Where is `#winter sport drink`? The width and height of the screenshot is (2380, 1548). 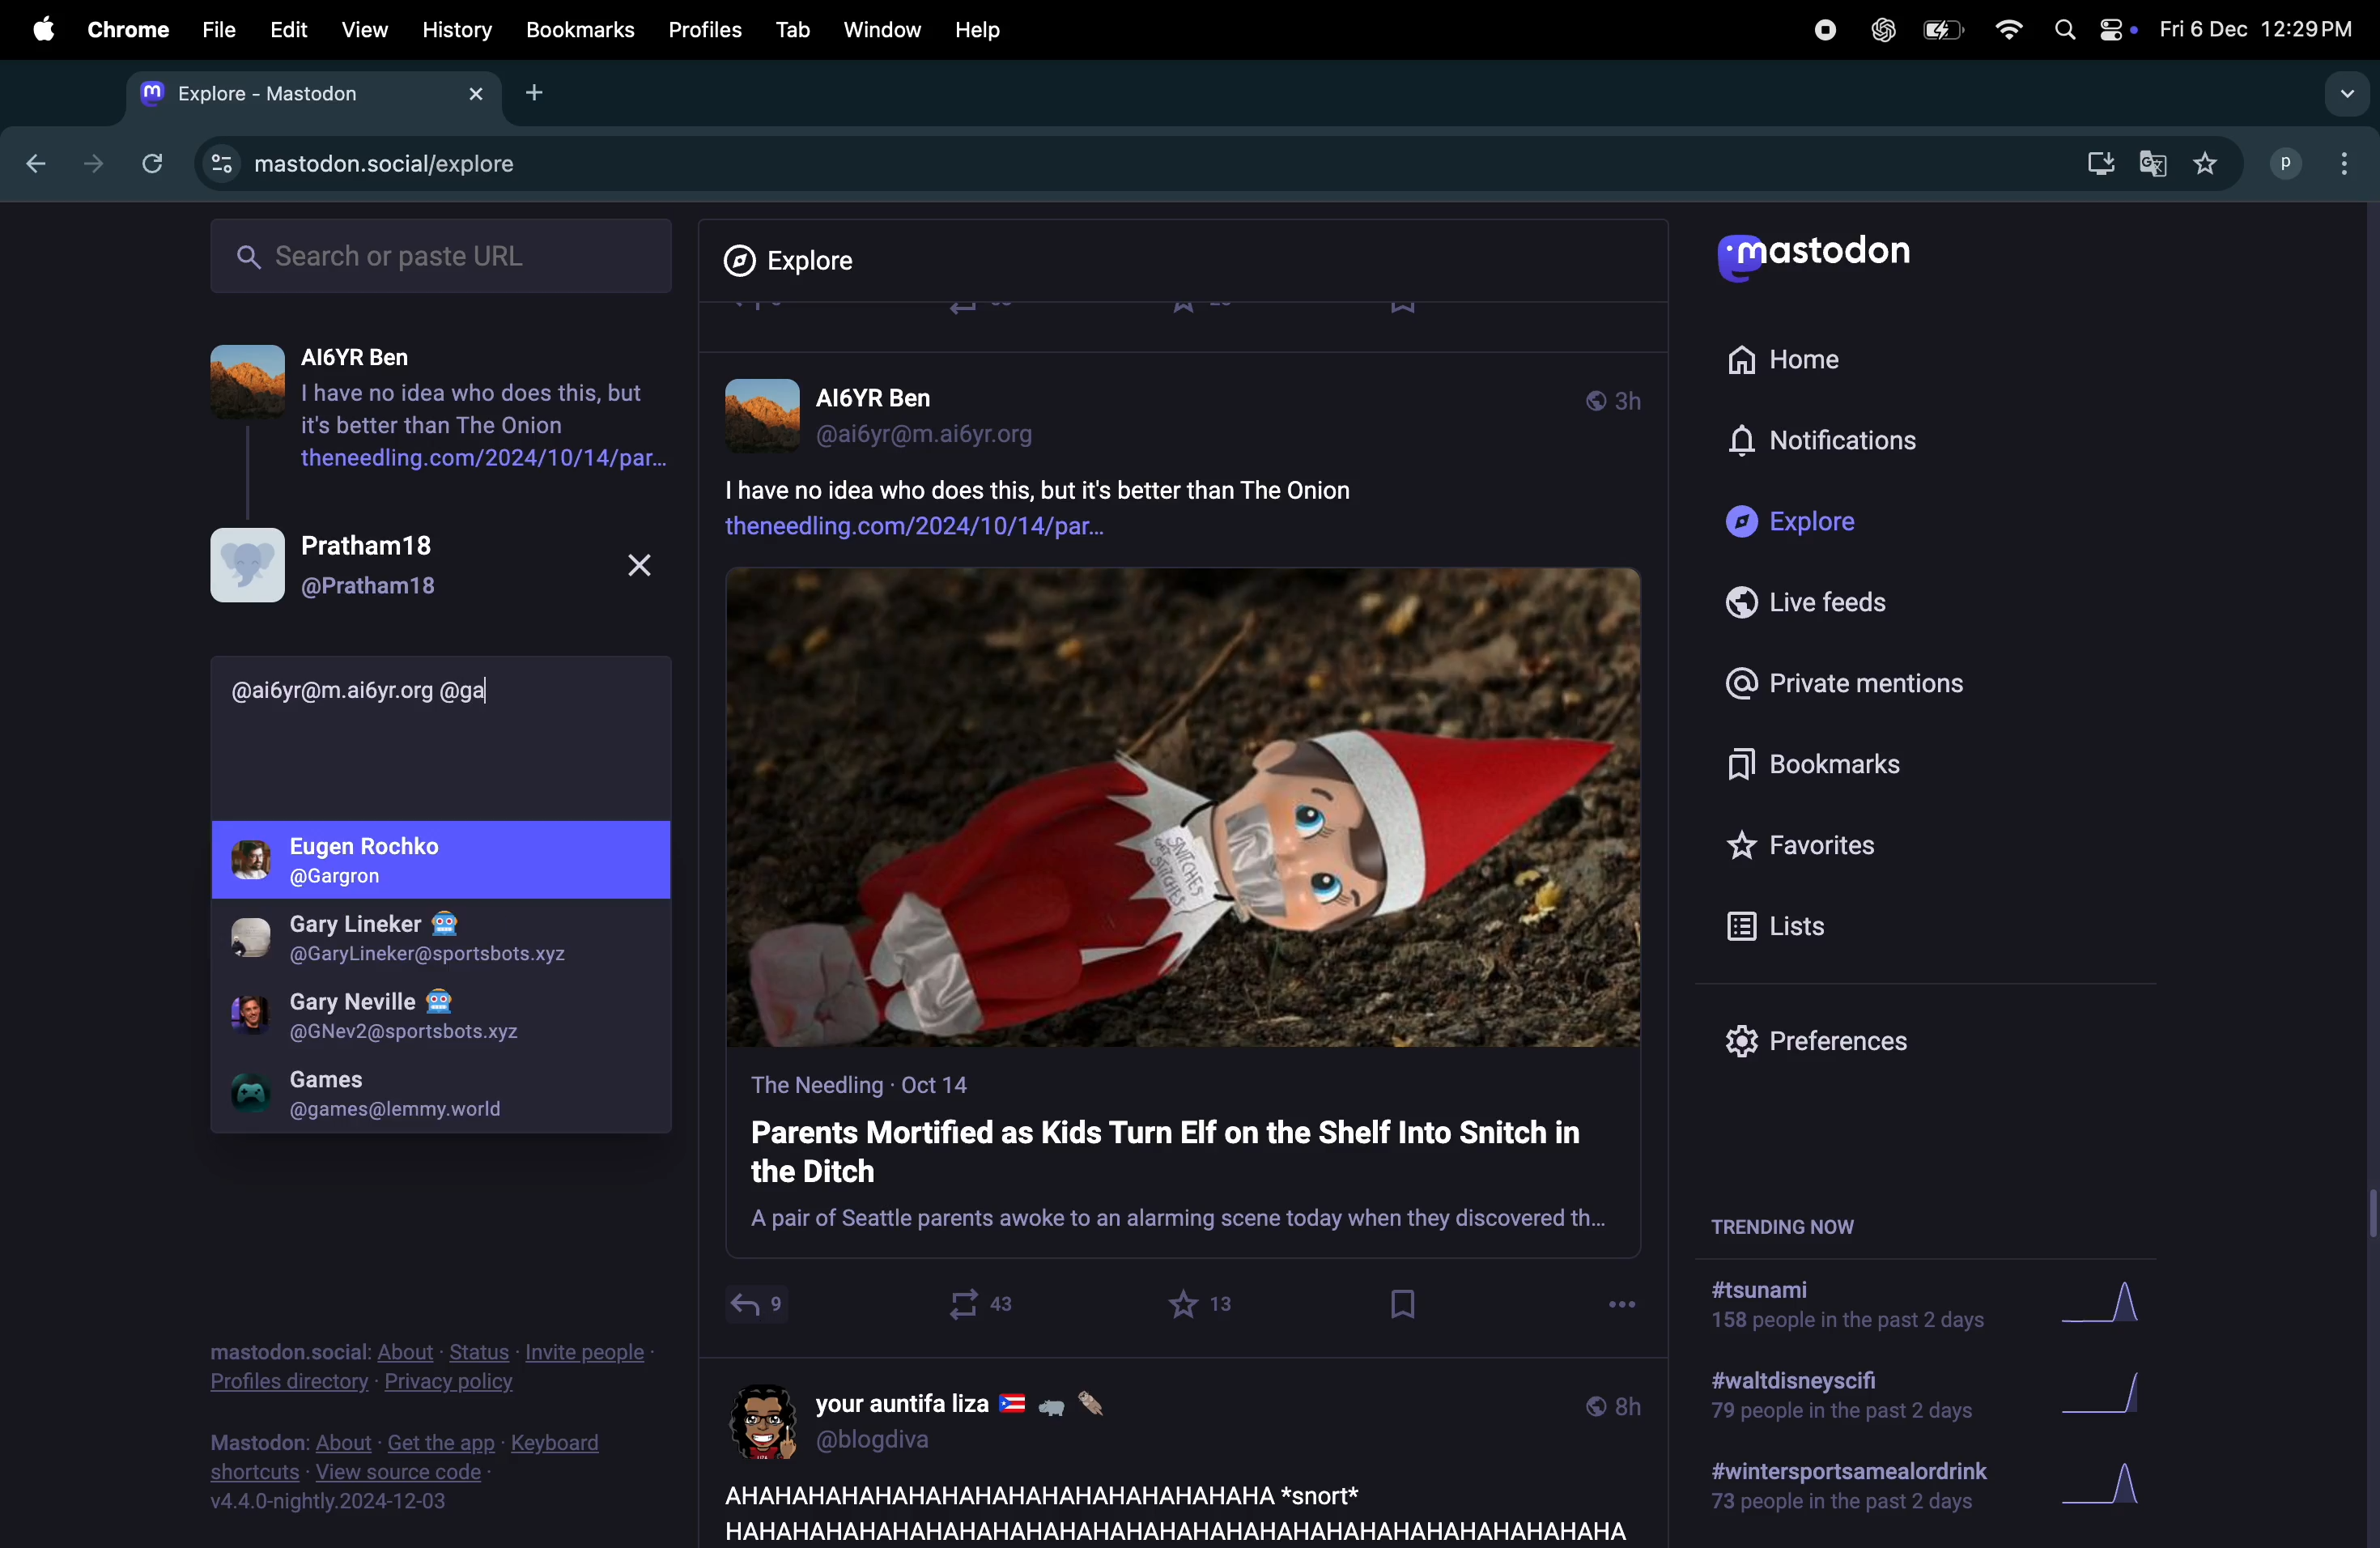
#winter sport drink is located at coordinates (1844, 1491).